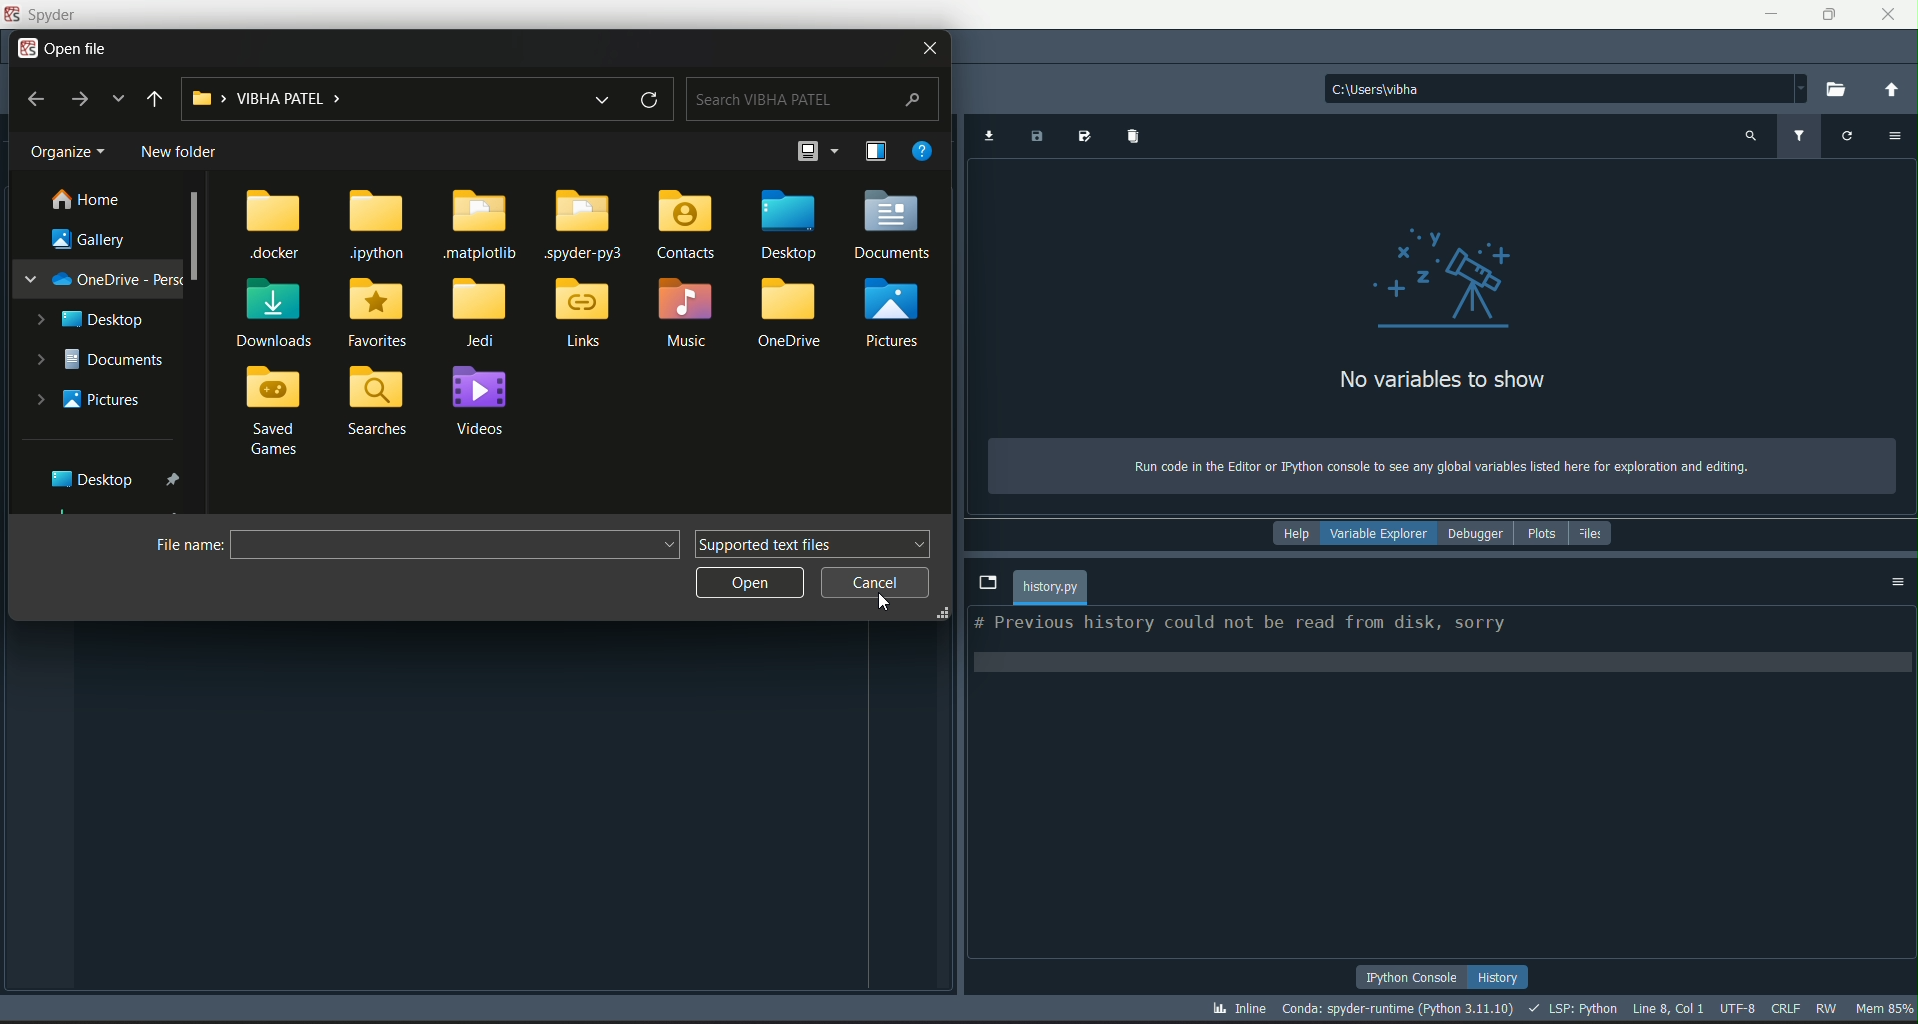 The image size is (1918, 1024). I want to click on change your view, so click(807, 151).